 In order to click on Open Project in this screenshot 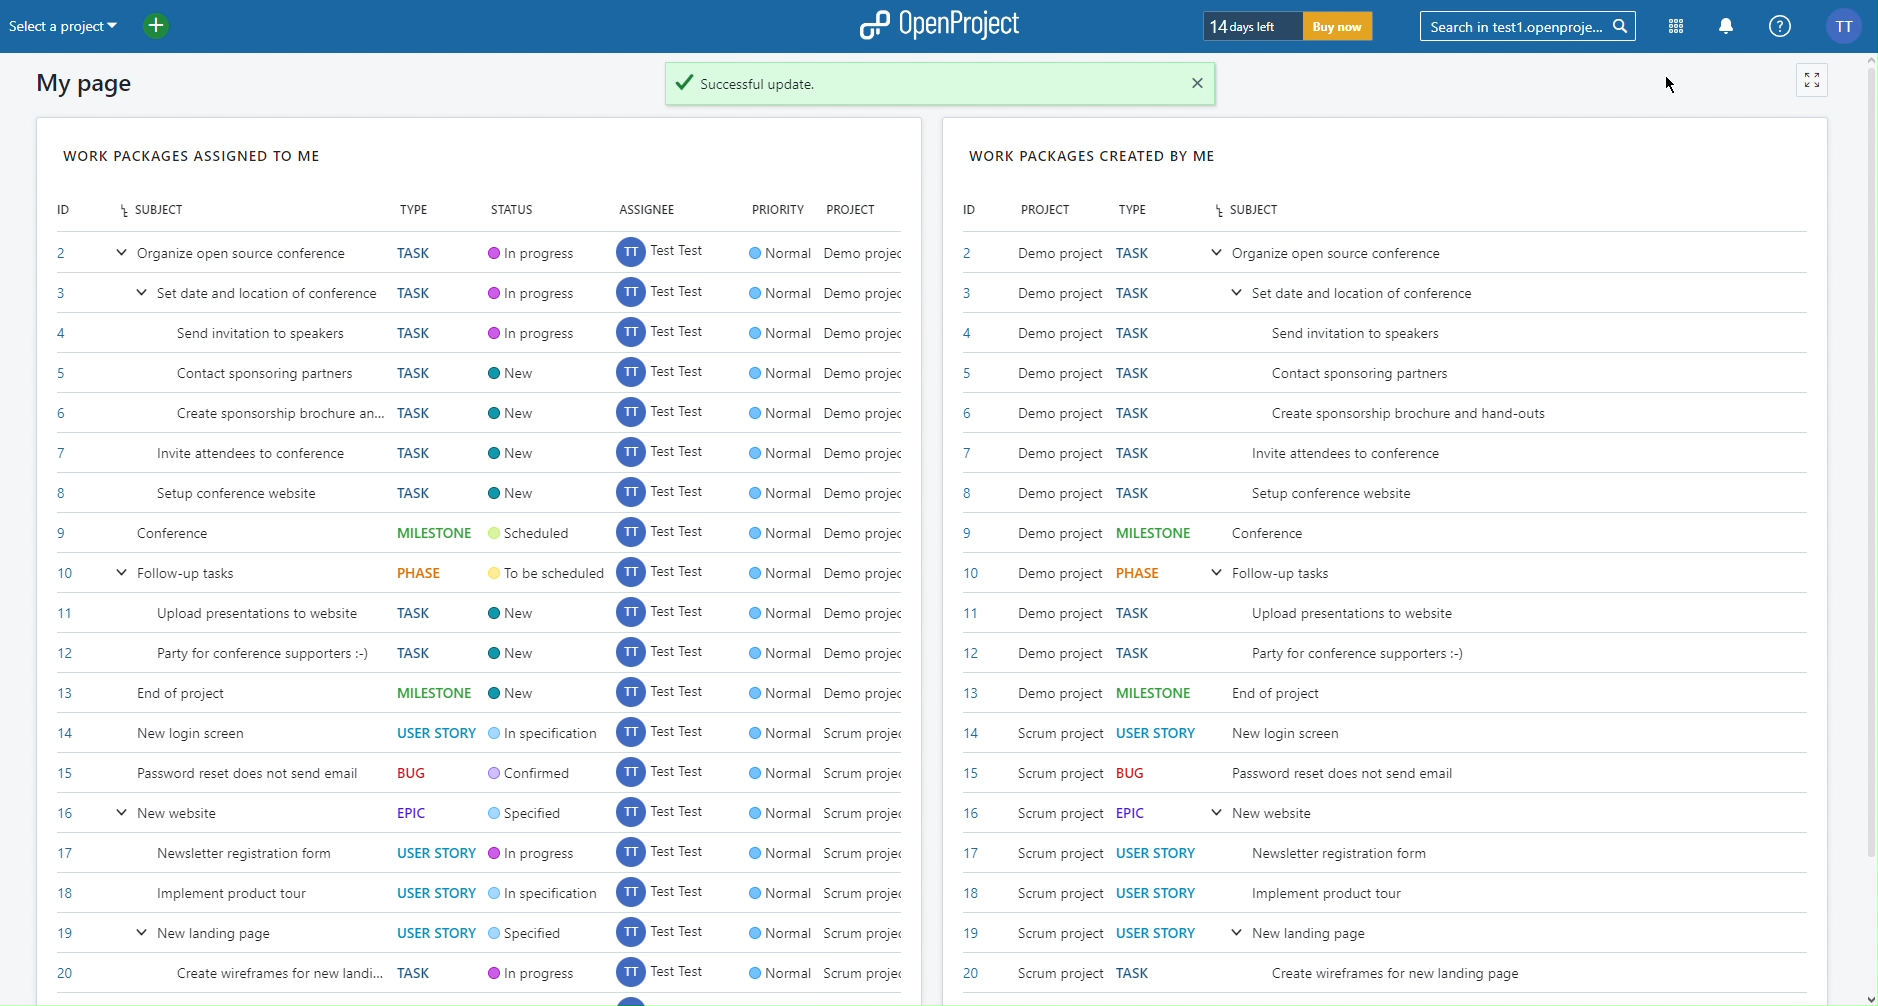, I will do `click(941, 27)`.